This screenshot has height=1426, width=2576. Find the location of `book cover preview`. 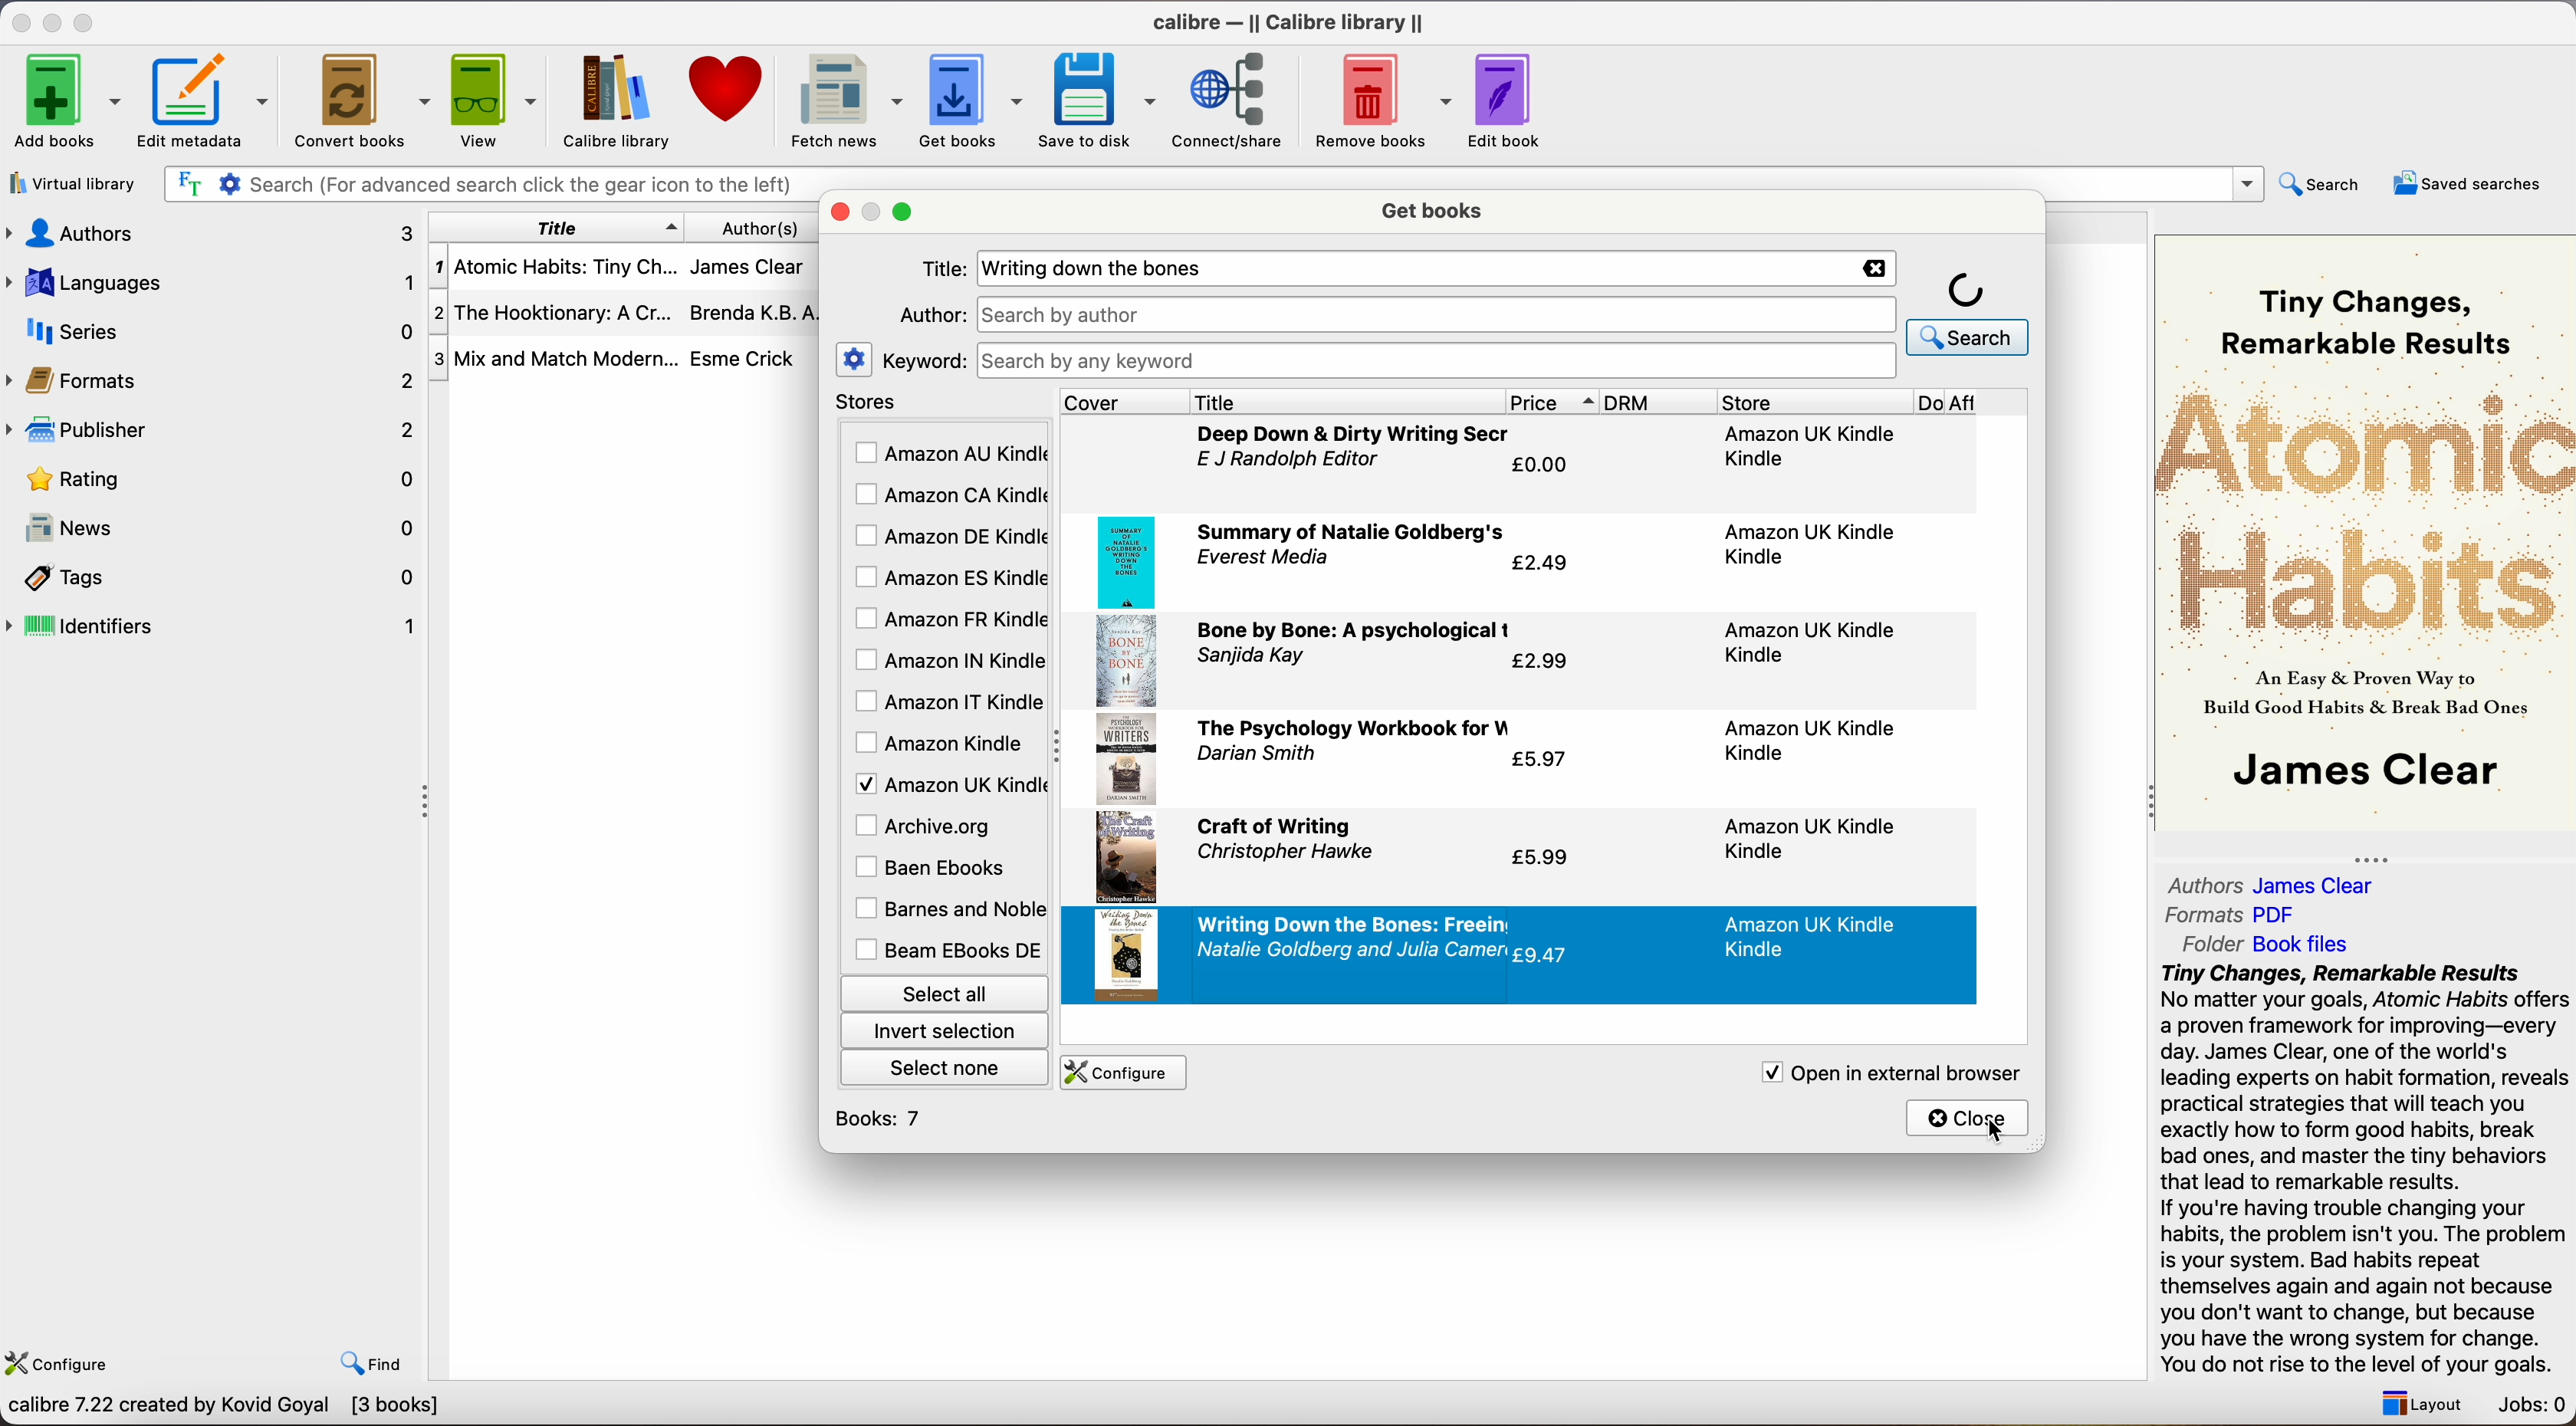

book cover preview is located at coordinates (2368, 530).